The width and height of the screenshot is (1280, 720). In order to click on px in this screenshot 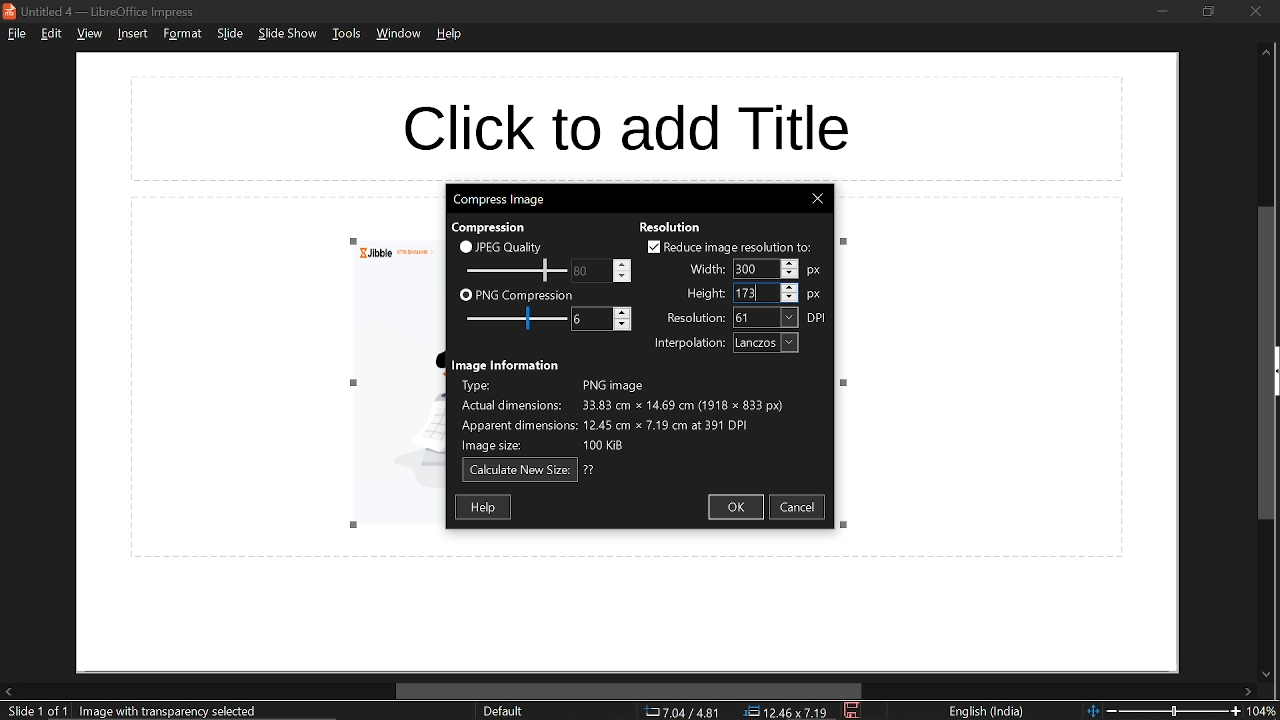, I will do `click(815, 295)`.